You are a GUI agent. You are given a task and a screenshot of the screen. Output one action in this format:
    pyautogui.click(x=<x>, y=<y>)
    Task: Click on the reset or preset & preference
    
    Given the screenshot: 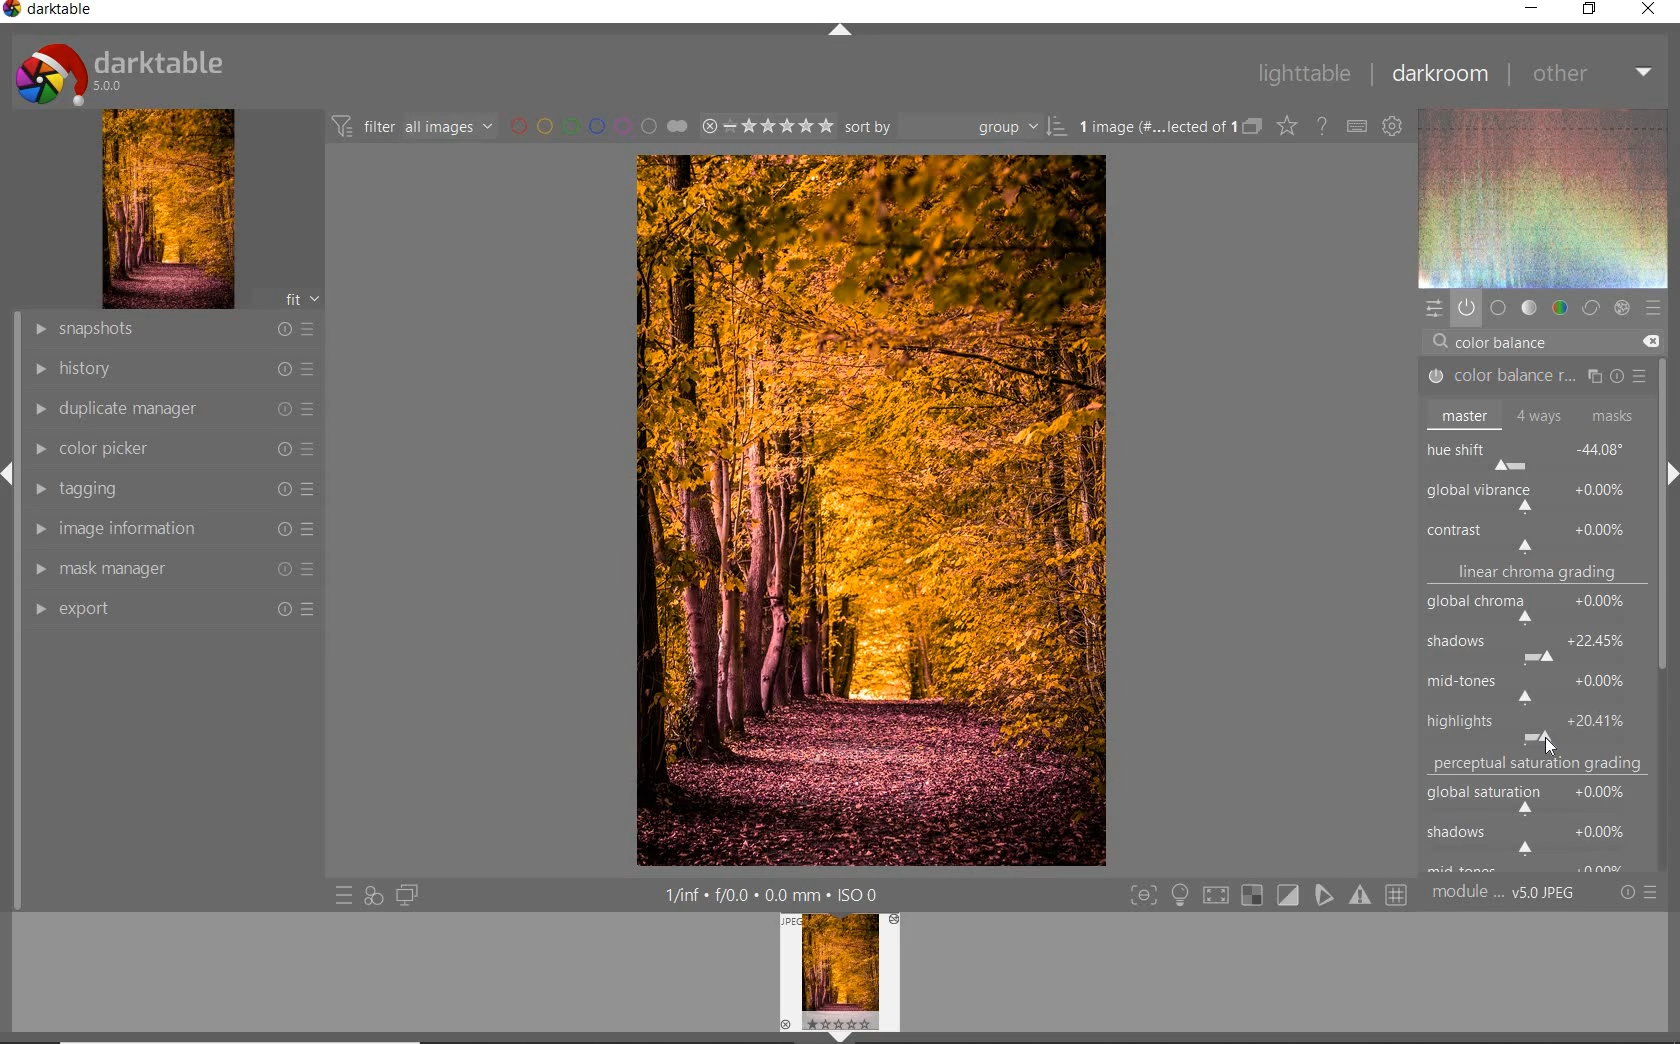 What is the action you would take?
    pyautogui.click(x=1637, y=893)
    